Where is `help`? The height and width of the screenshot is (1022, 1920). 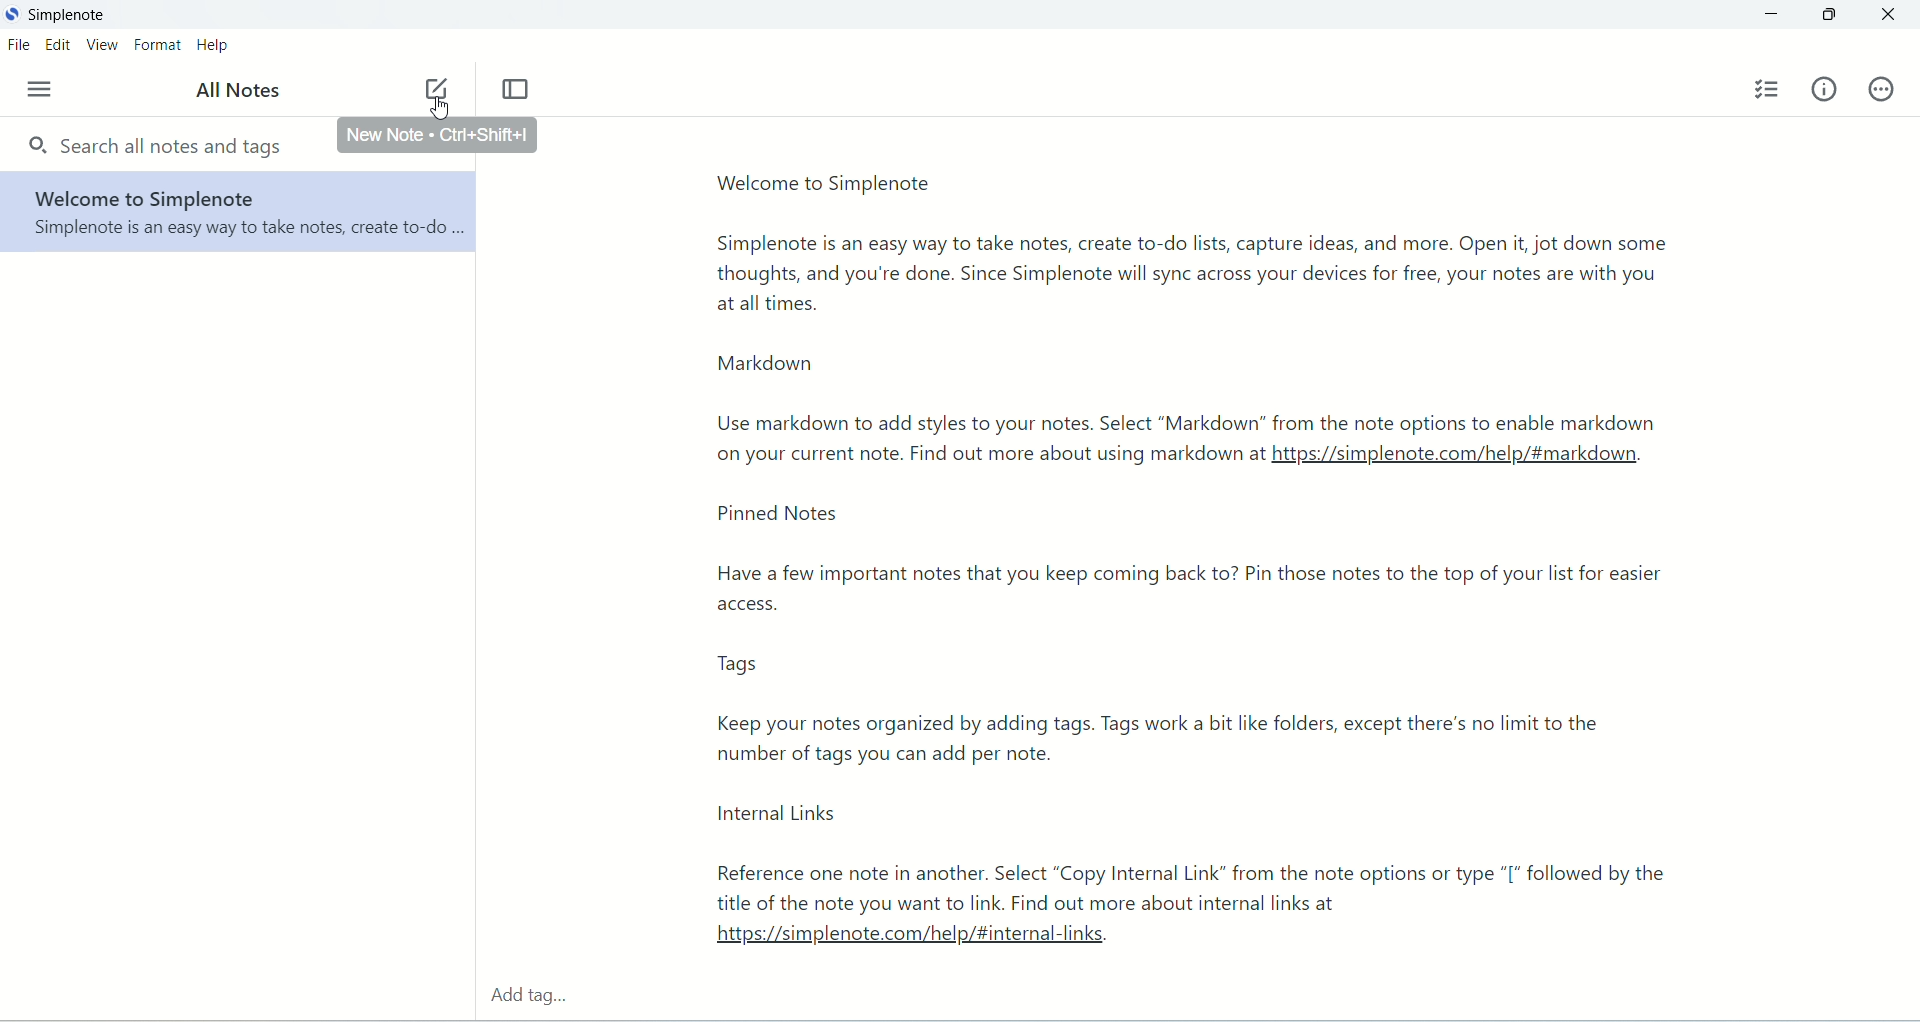 help is located at coordinates (211, 45).